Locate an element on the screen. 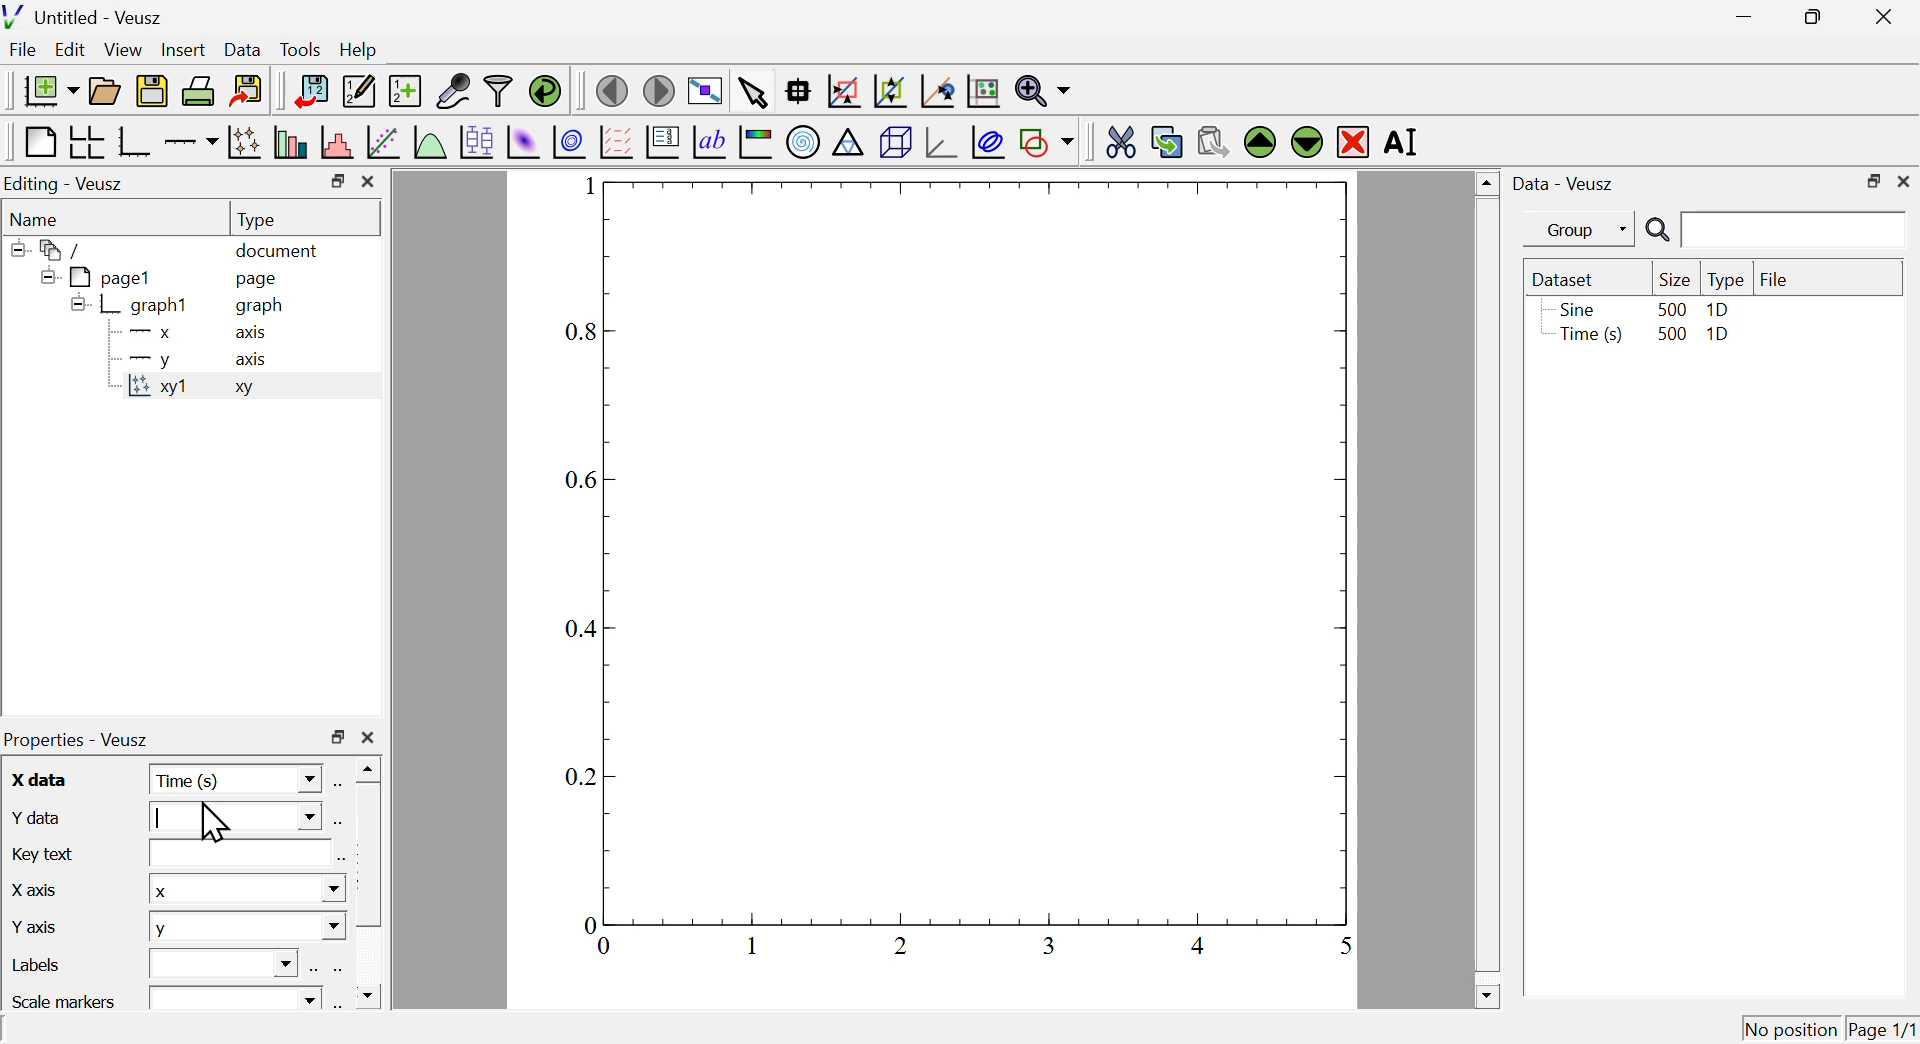  Edit is located at coordinates (71, 51).